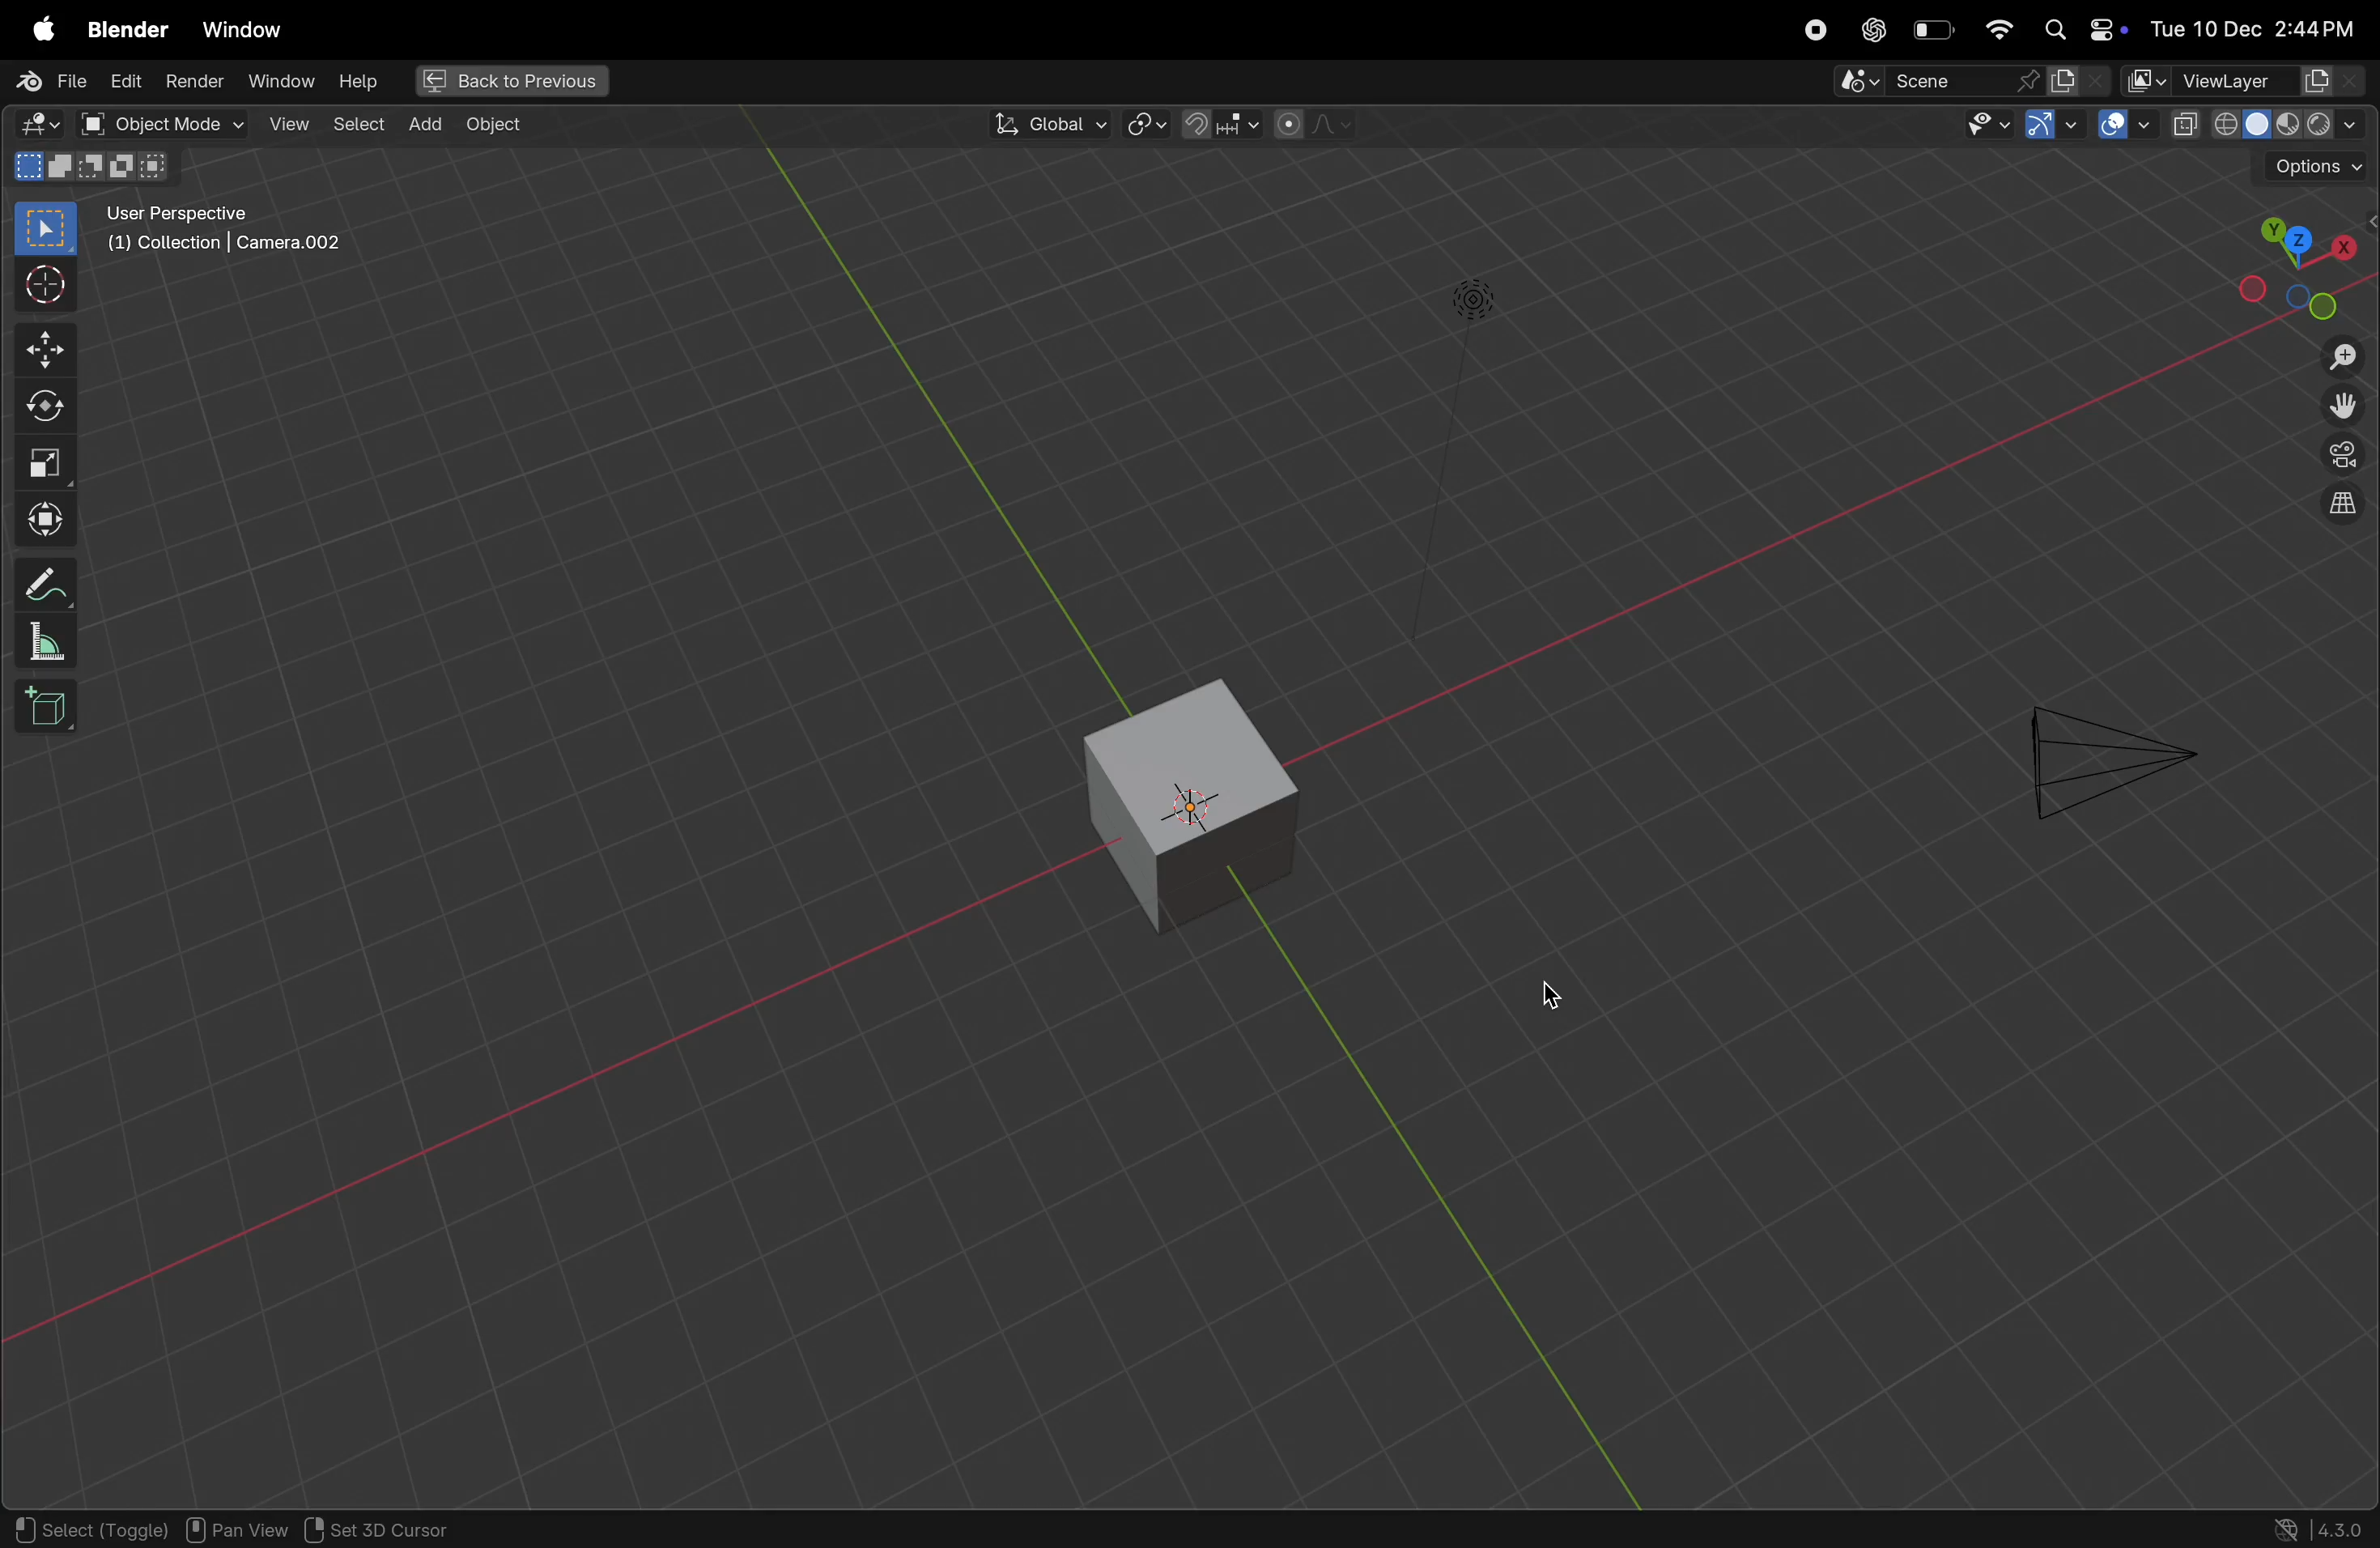  What do you see at coordinates (1812, 30) in the screenshot?
I see `record` at bounding box center [1812, 30].